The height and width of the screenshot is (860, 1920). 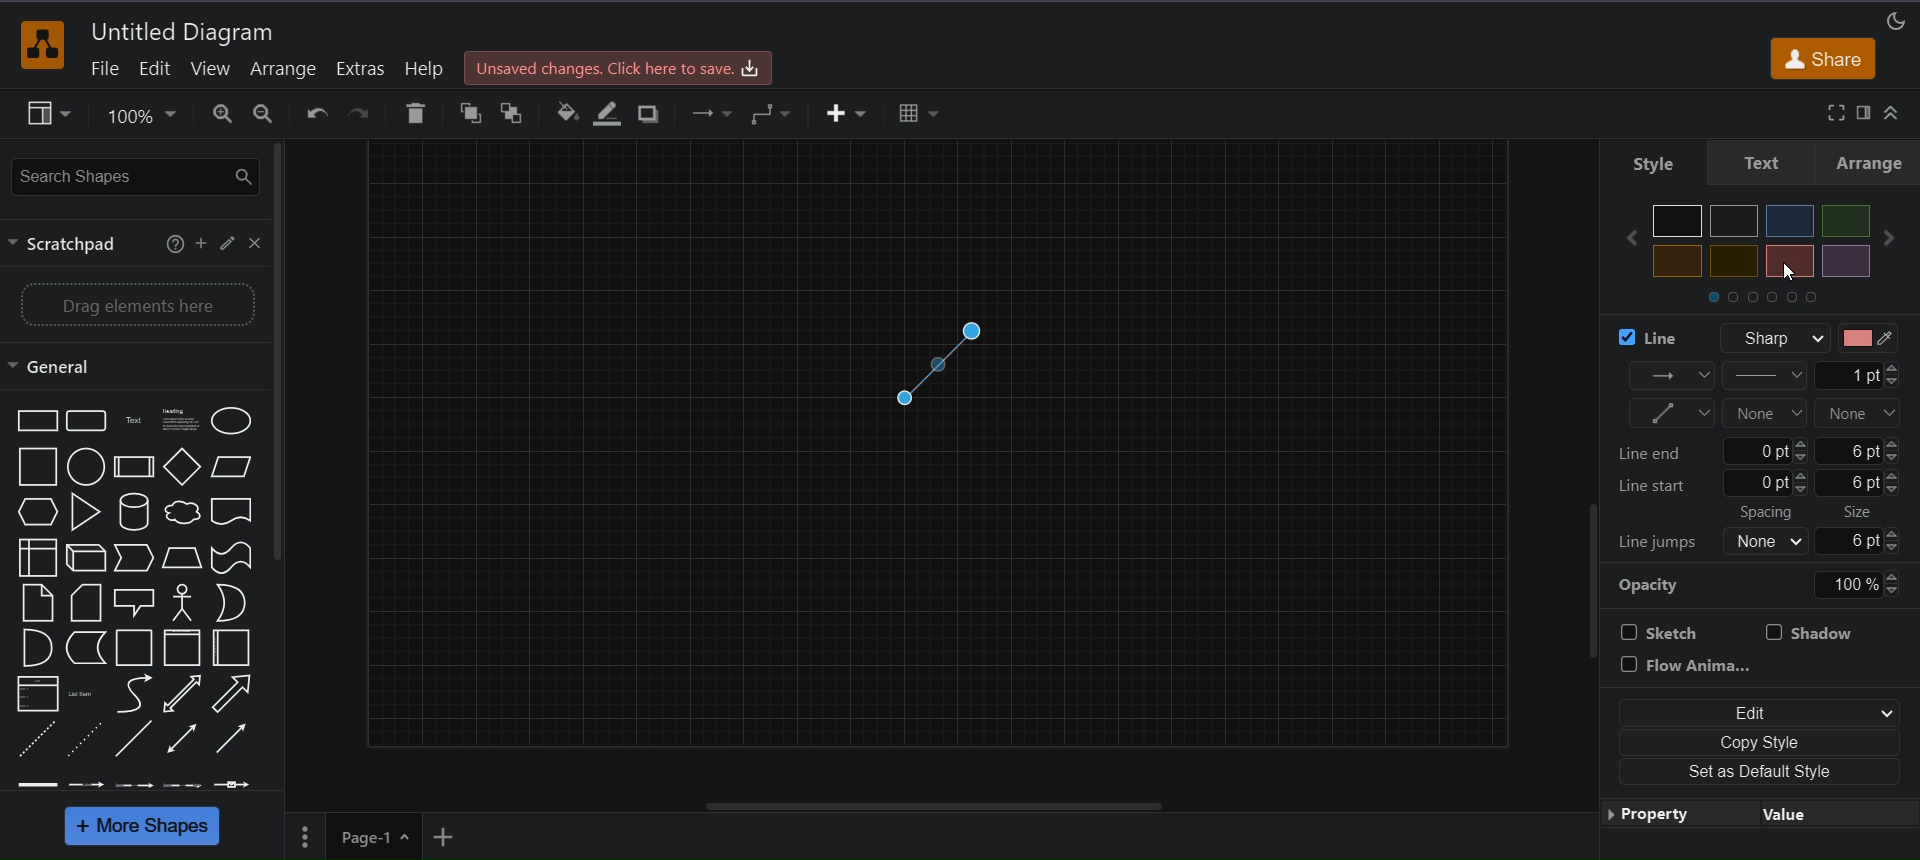 I want to click on connection, so click(x=1675, y=374).